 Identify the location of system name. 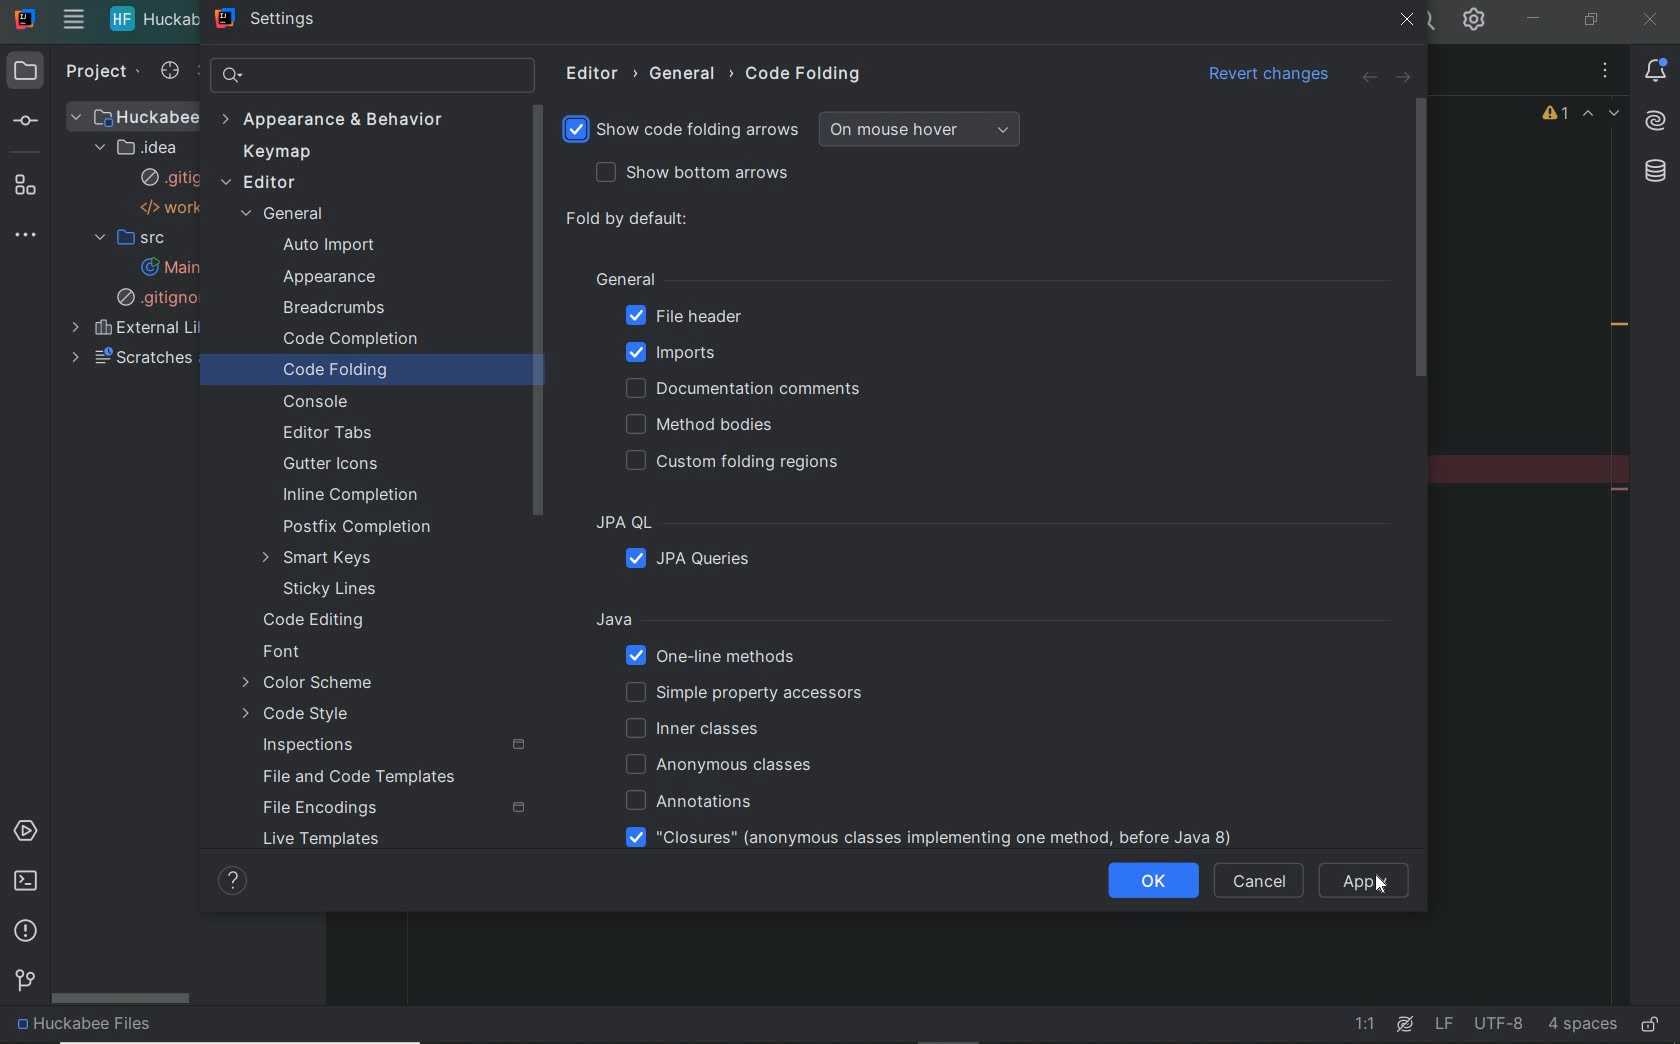
(24, 19).